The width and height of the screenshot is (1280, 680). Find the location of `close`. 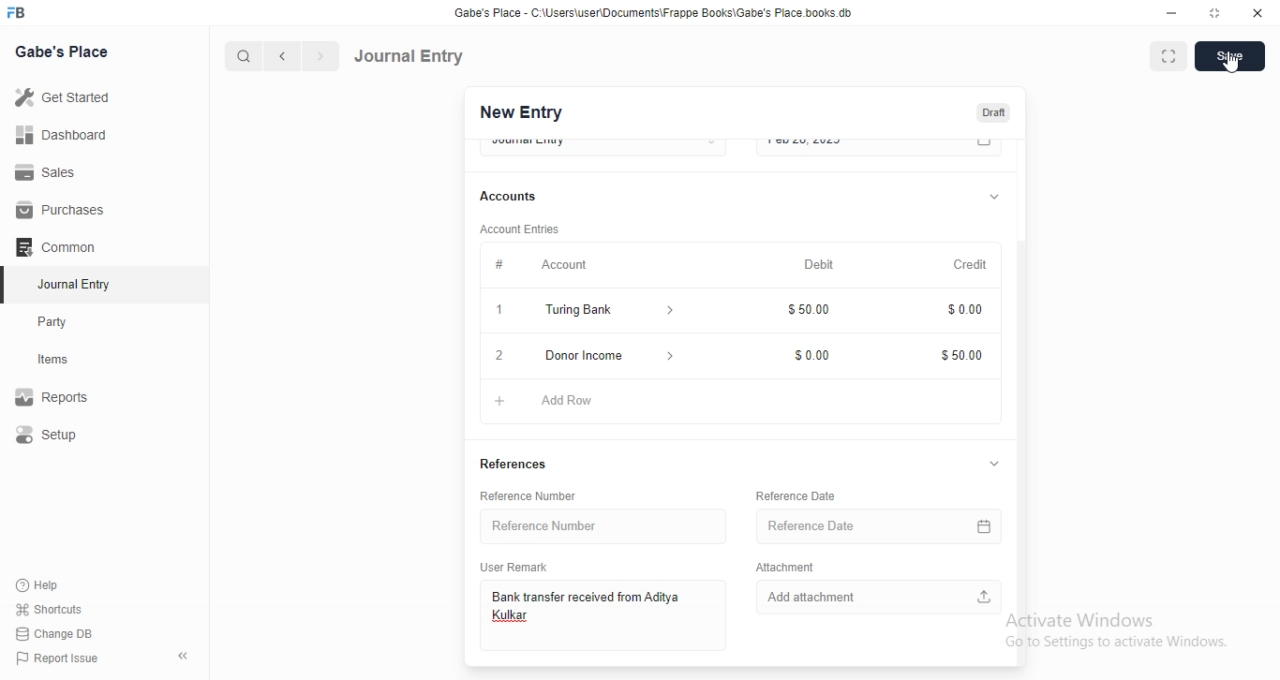

close is located at coordinates (1258, 14).